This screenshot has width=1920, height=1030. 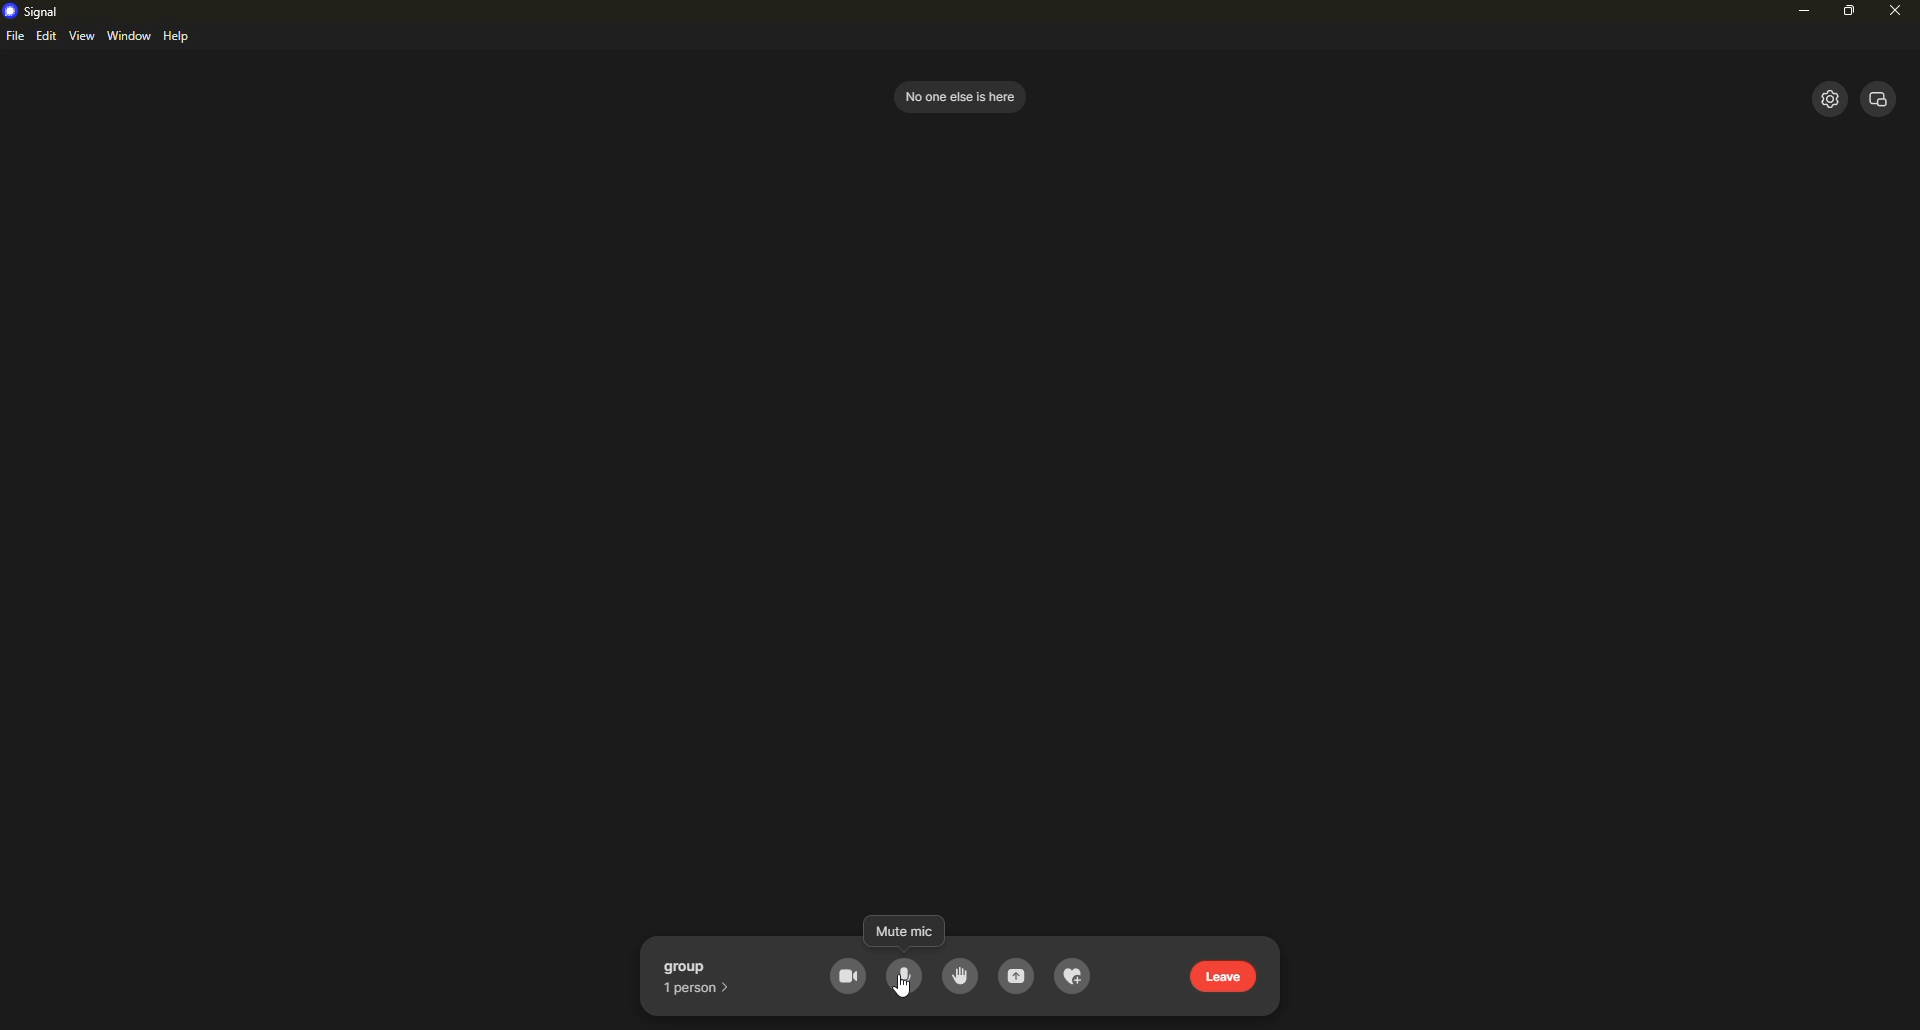 What do you see at coordinates (906, 990) in the screenshot?
I see `cursor` at bounding box center [906, 990].